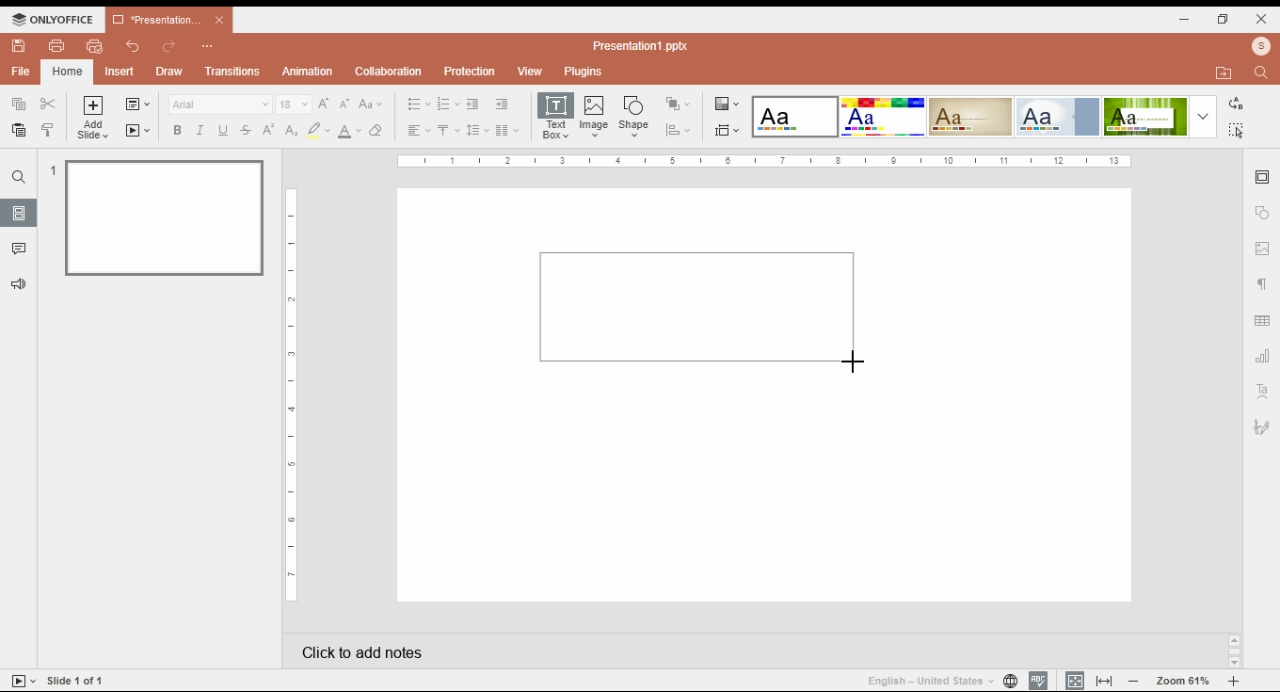 This screenshot has width=1280, height=692. Describe the element at coordinates (512, 649) in the screenshot. I see `click to add notes` at that location.